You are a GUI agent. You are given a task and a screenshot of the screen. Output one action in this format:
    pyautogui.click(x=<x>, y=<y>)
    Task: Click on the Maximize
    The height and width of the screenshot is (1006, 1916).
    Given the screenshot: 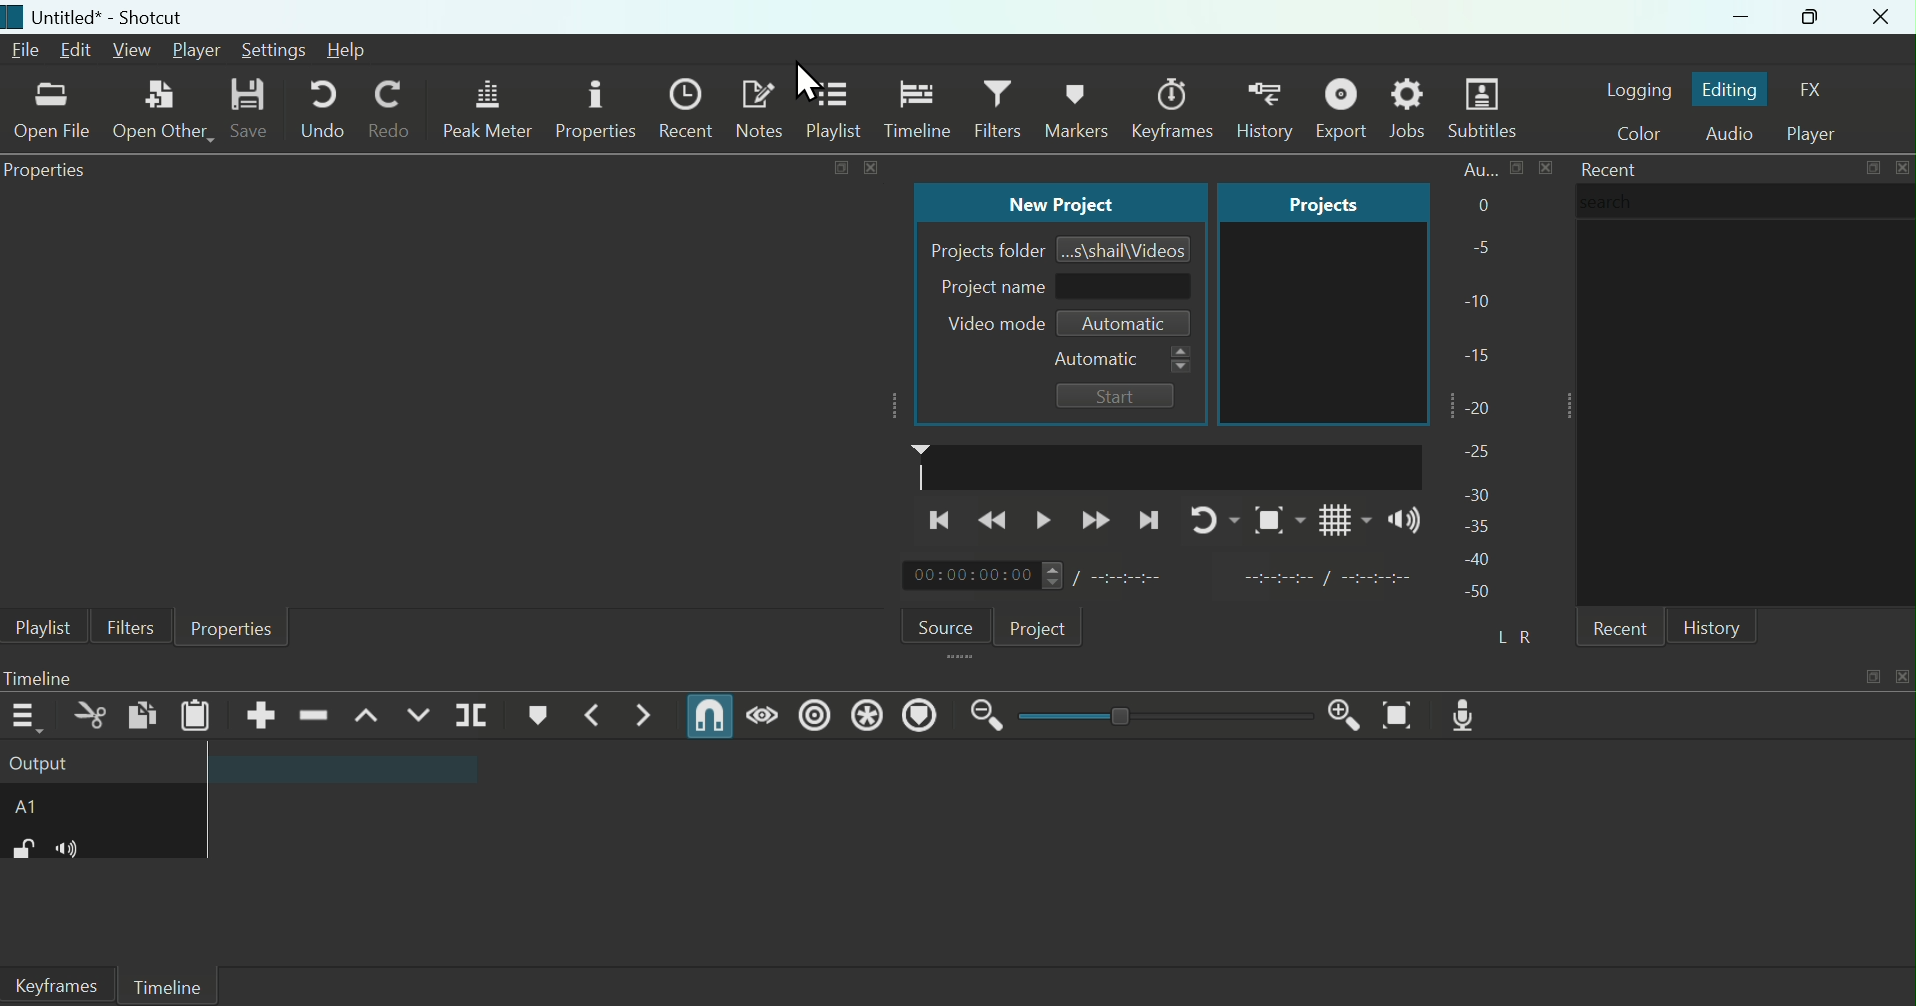 What is the action you would take?
    pyautogui.click(x=1807, y=17)
    